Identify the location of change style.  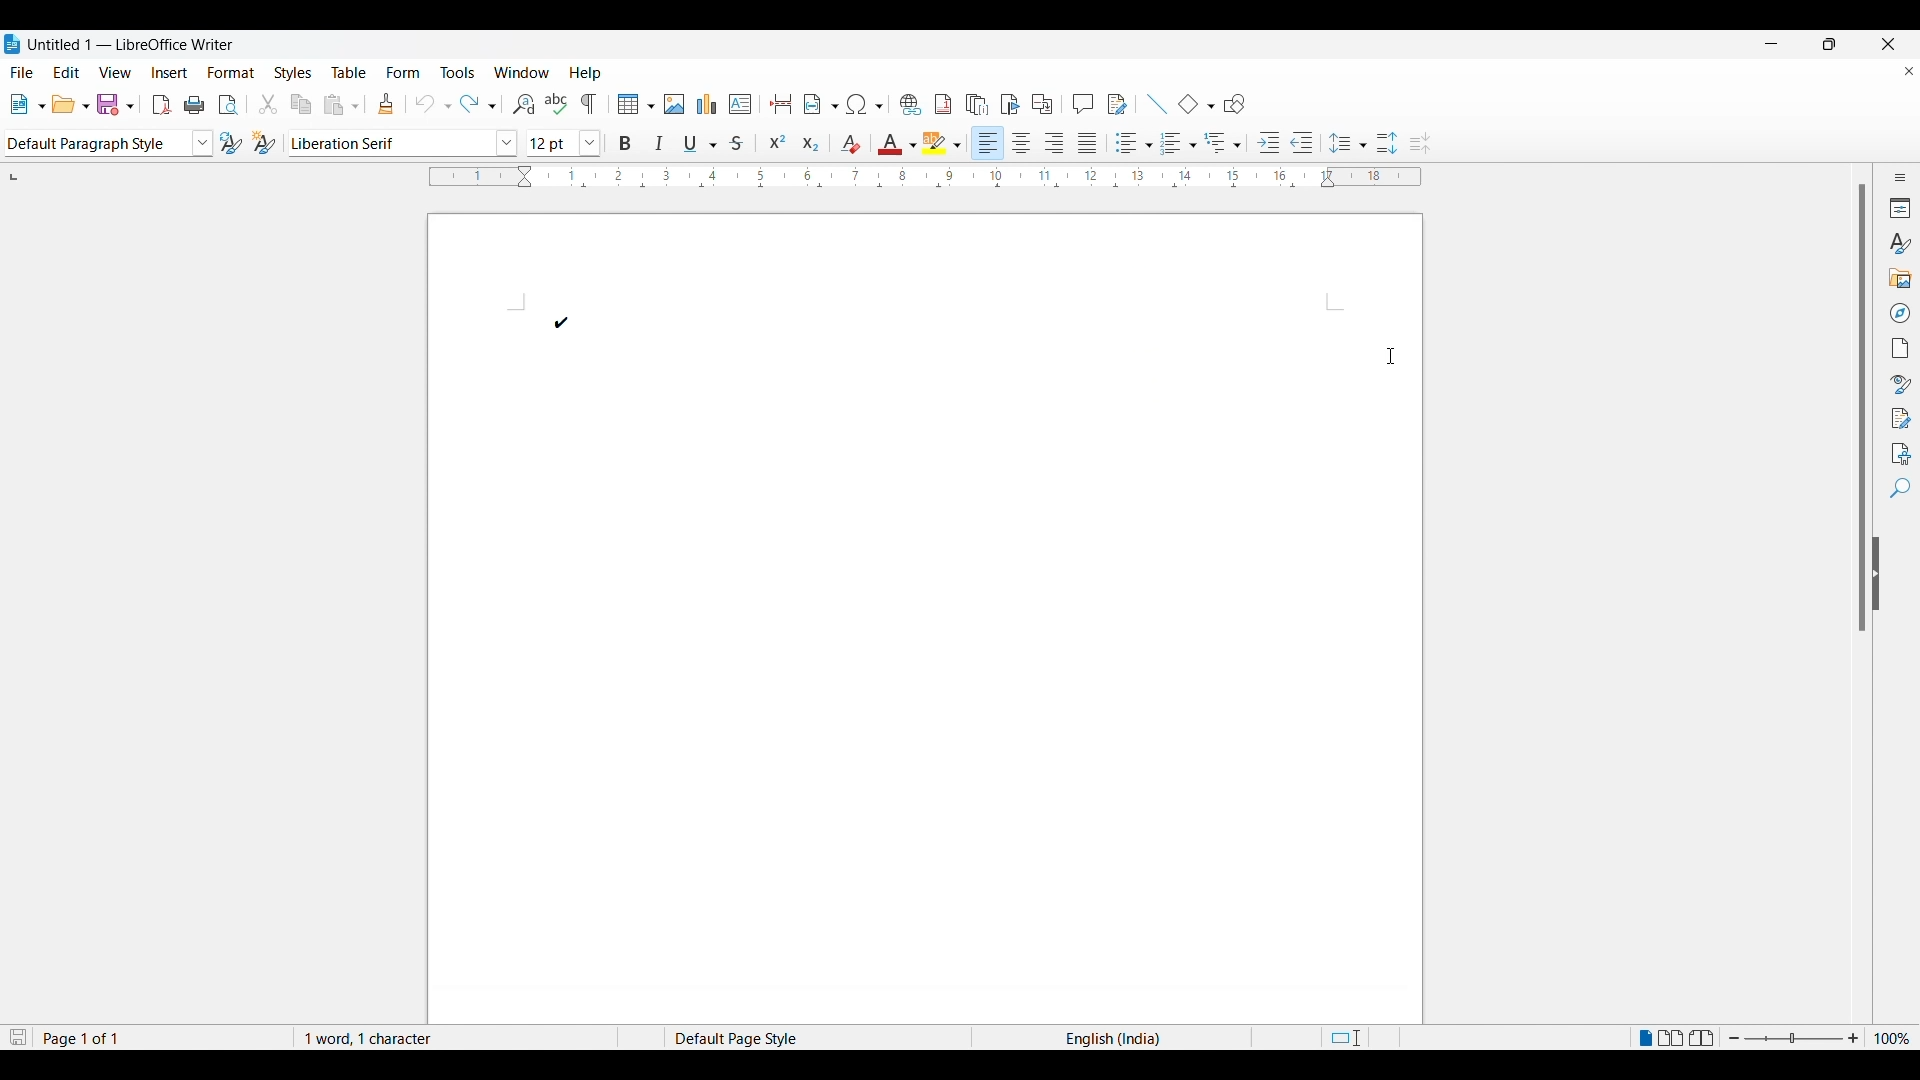
(265, 143).